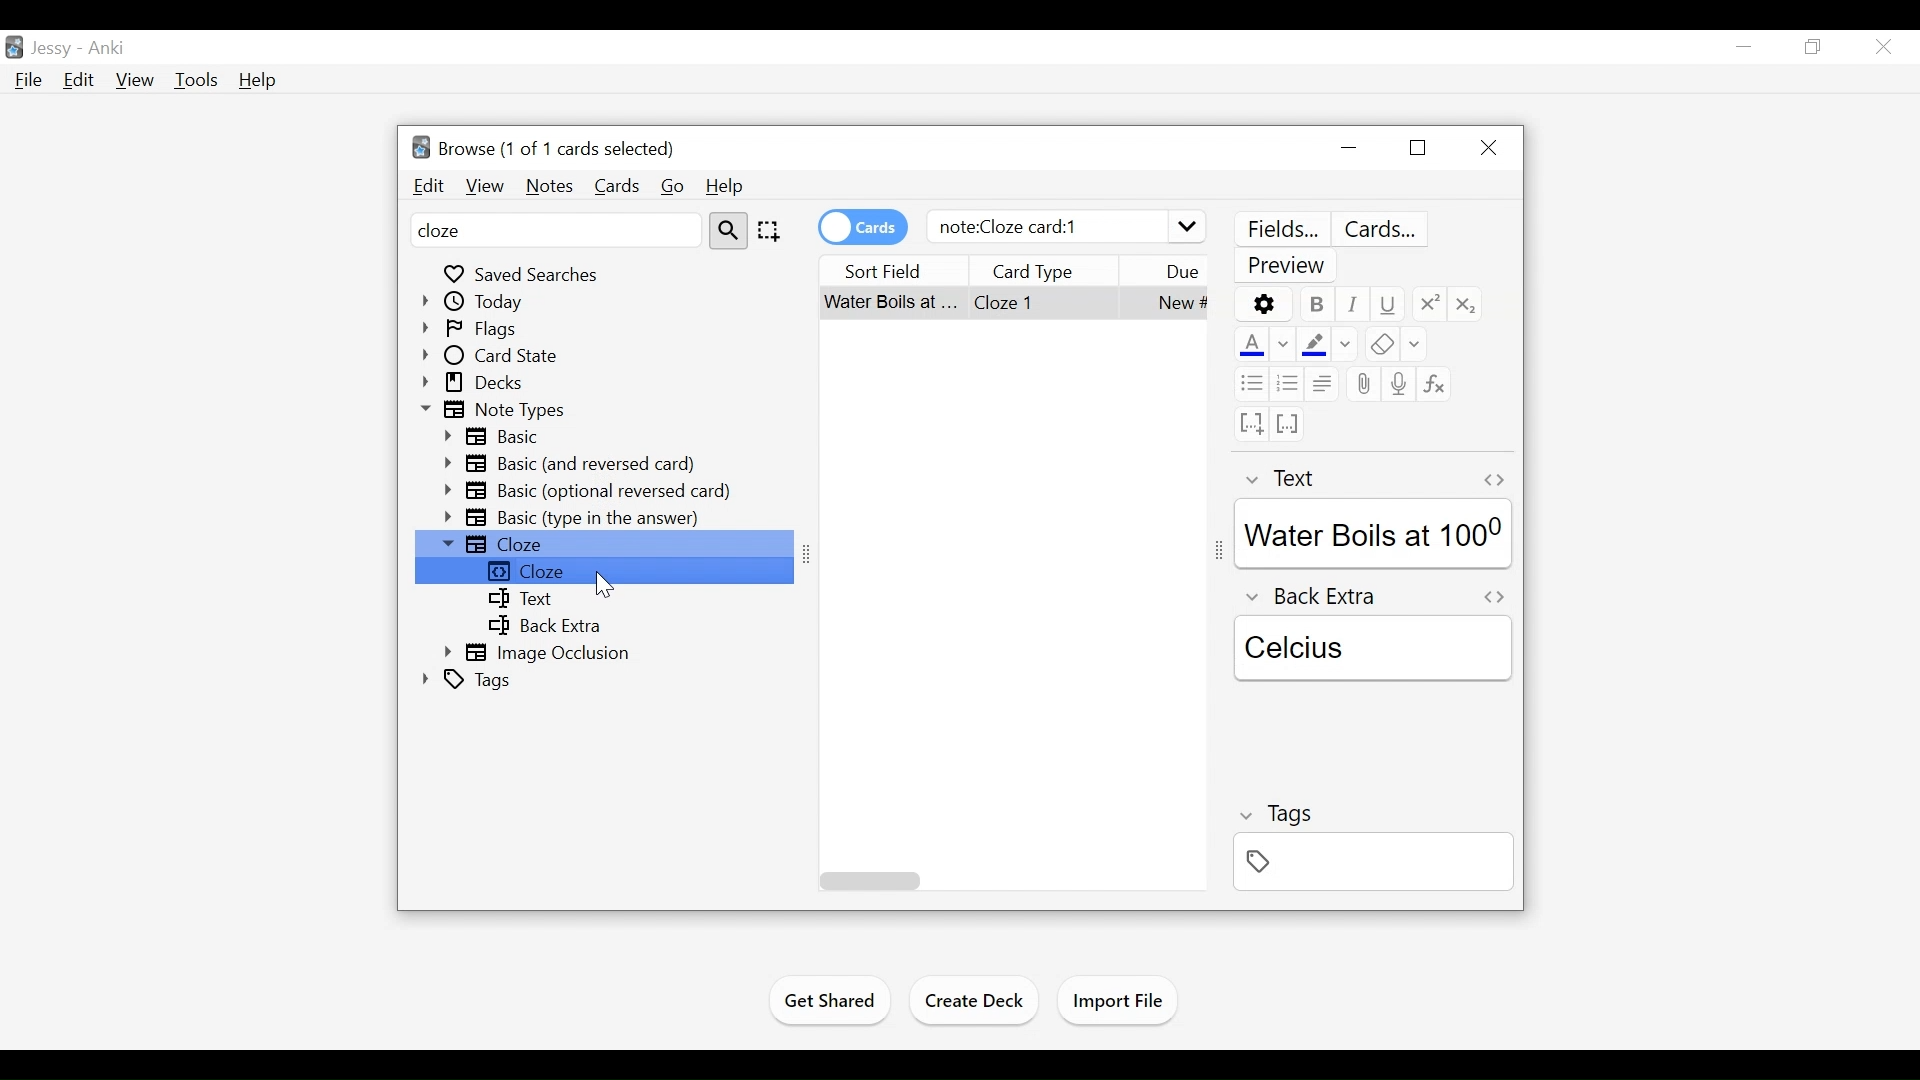 The height and width of the screenshot is (1080, 1920). Describe the element at coordinates (135, 79) in the screenshot. I see `View` at that location.